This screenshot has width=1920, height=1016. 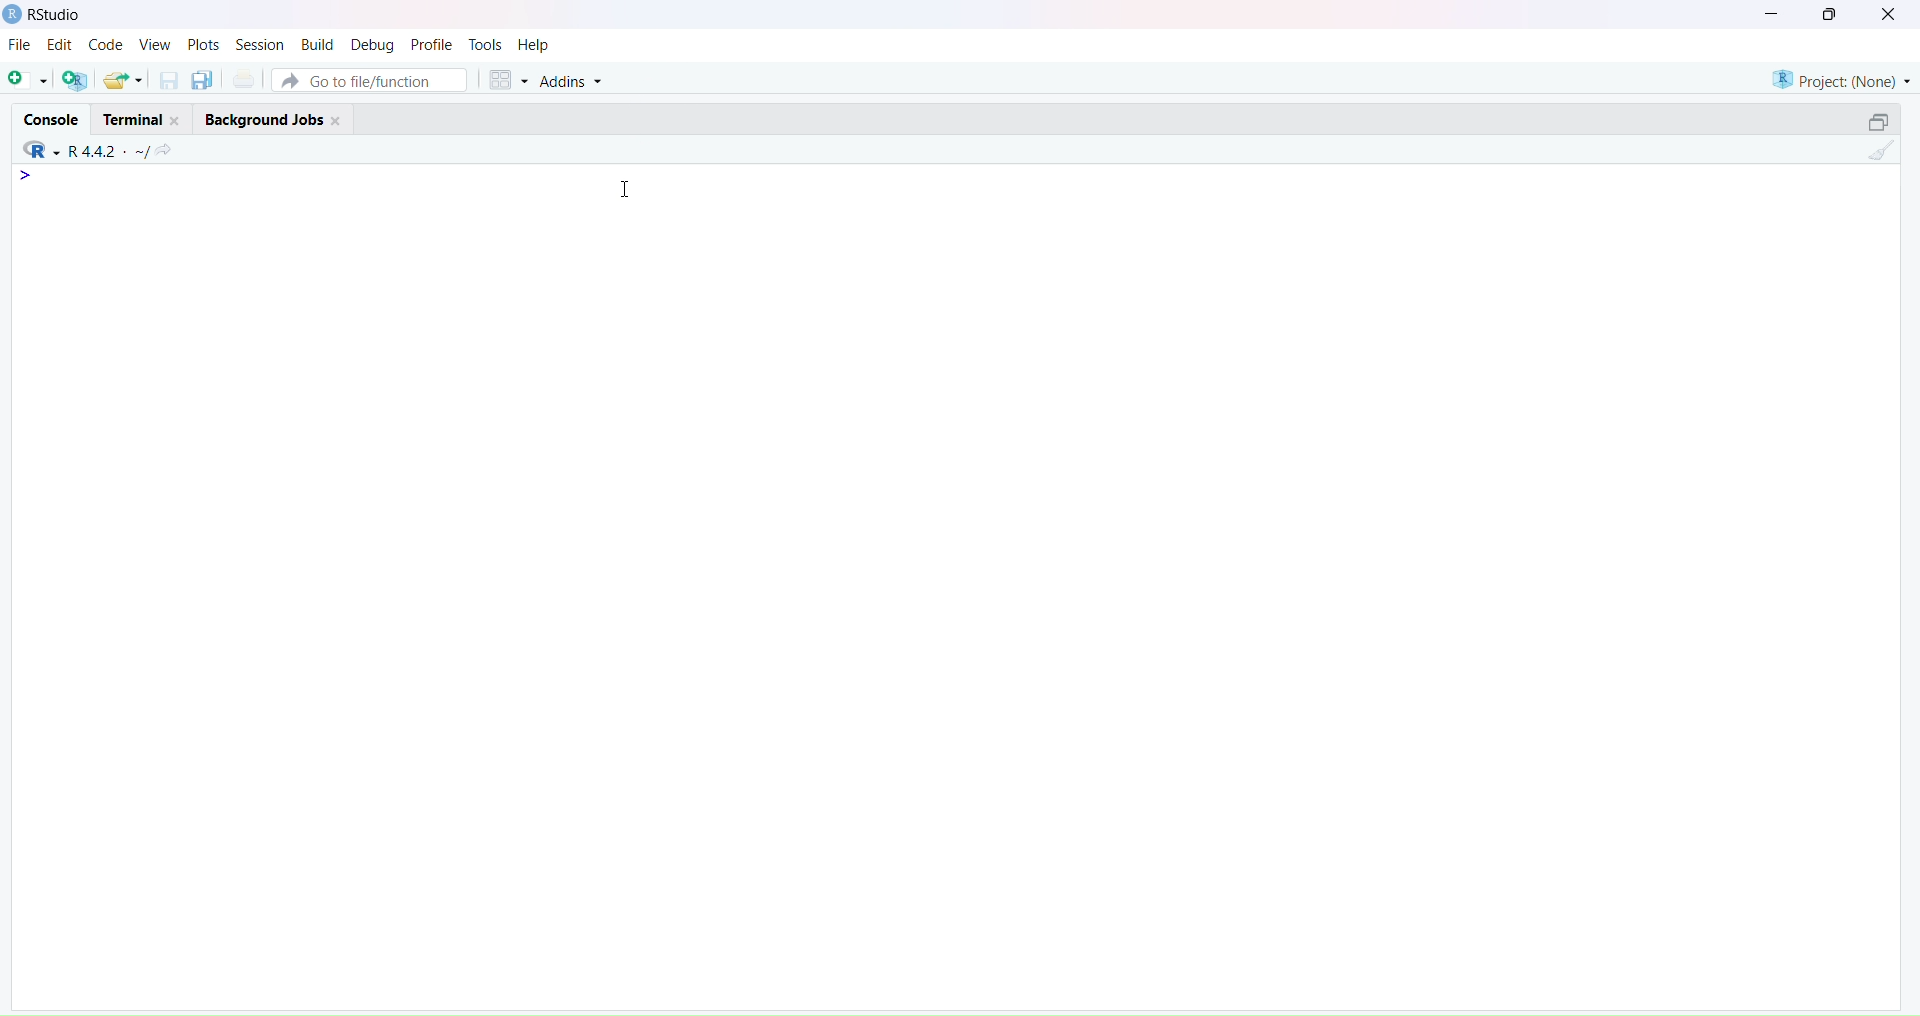 What do you see at coordinates (319, 44) in the screenshot?
I see `build` at bounding box center [319, 44].